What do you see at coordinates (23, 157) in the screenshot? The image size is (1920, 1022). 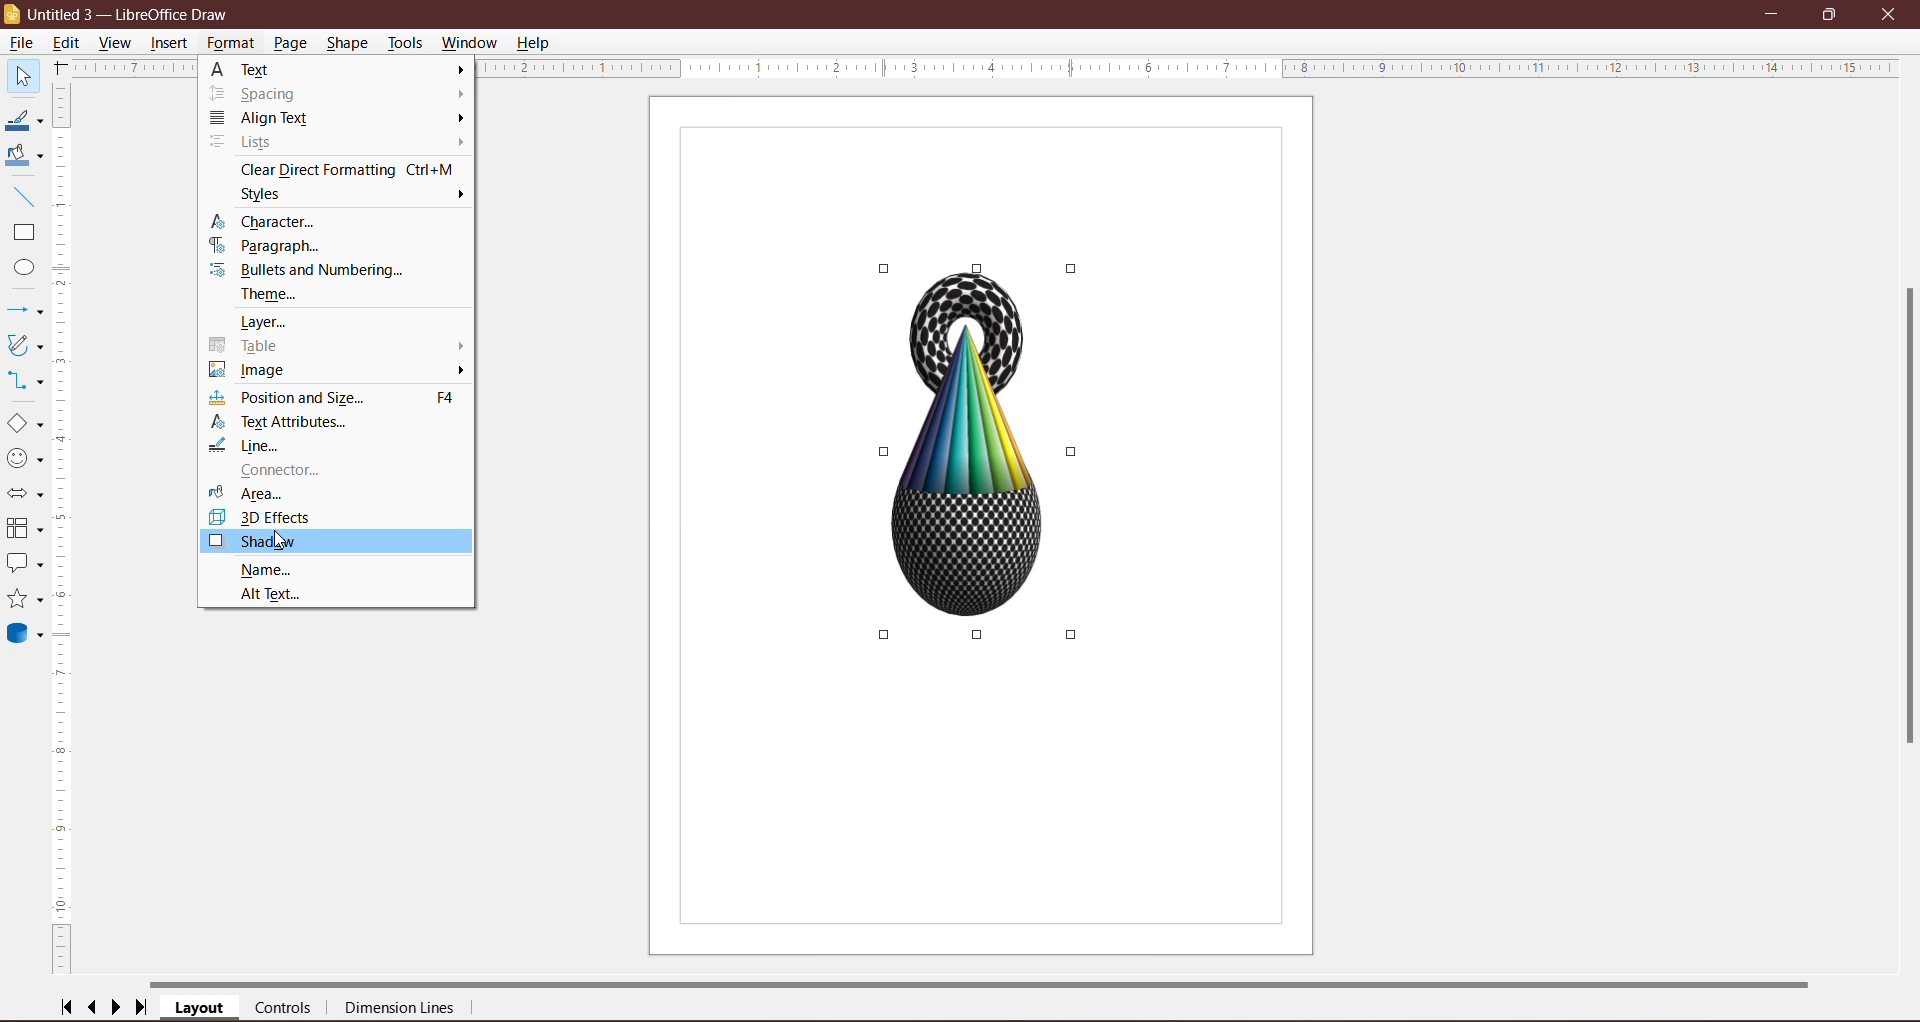 I see `Fill Color` at bounding box center [23, 157].